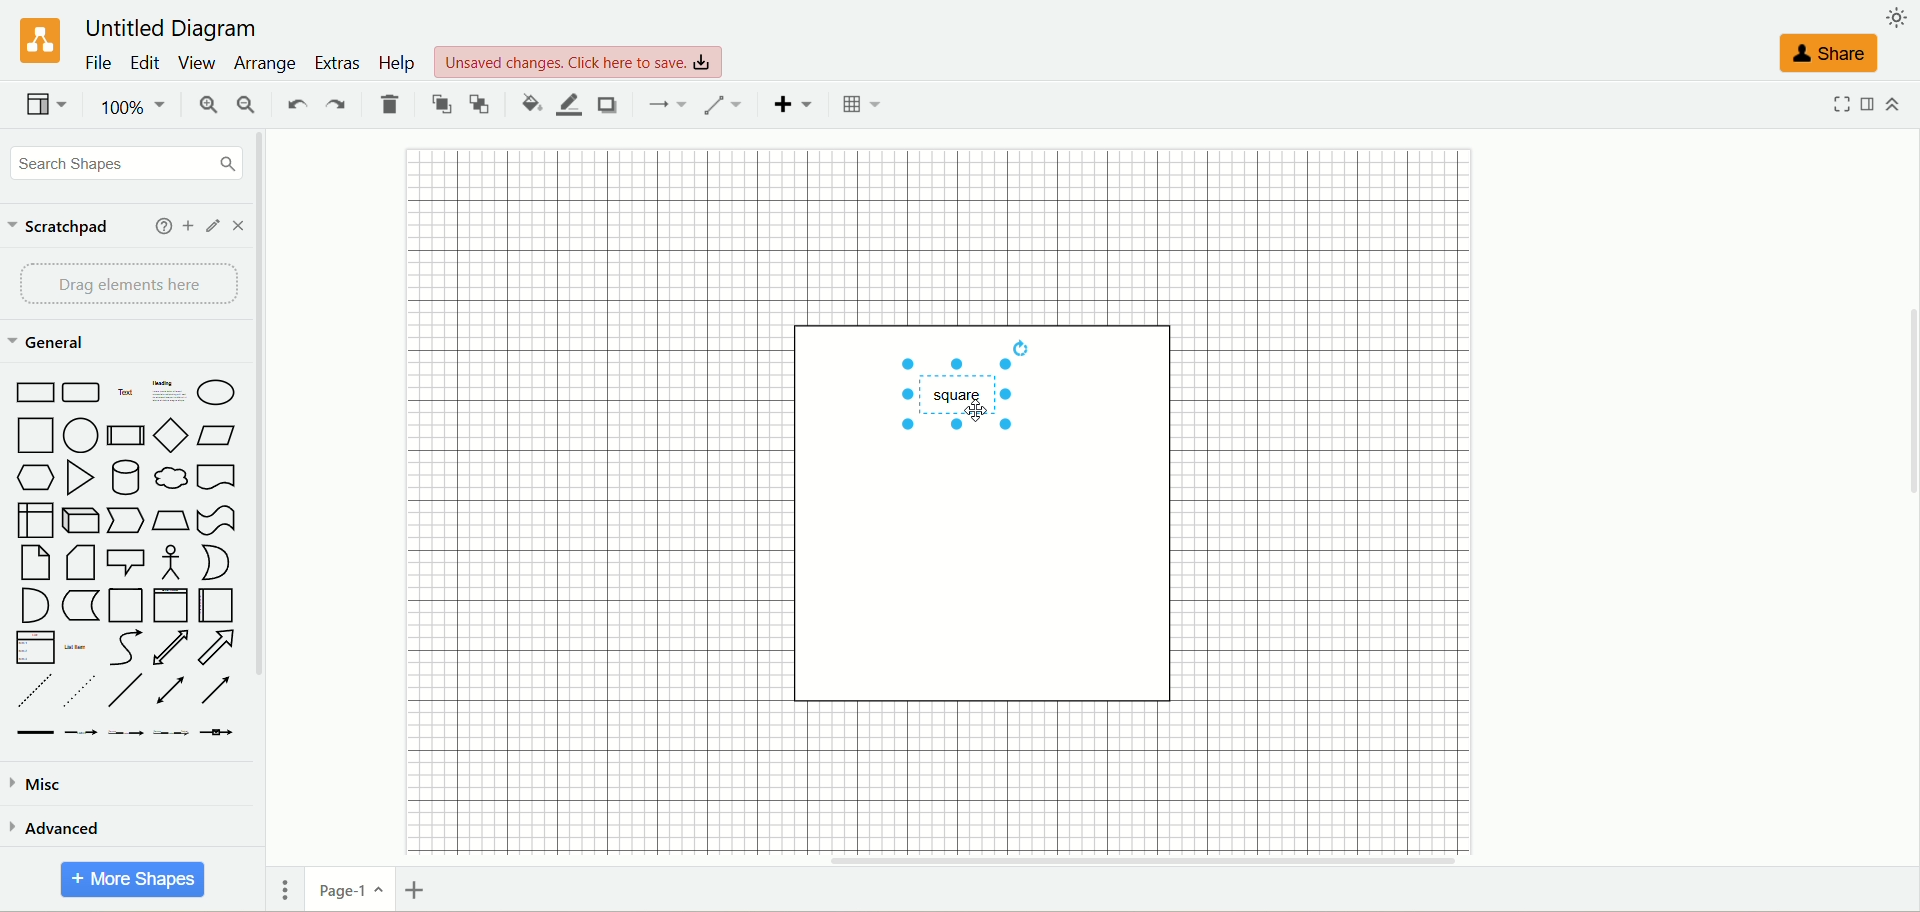 The height and width of the screenshot is (912, 1920). Describe the element at coordinates (960, 394) in the screenshot. I see `textbox` at that location.